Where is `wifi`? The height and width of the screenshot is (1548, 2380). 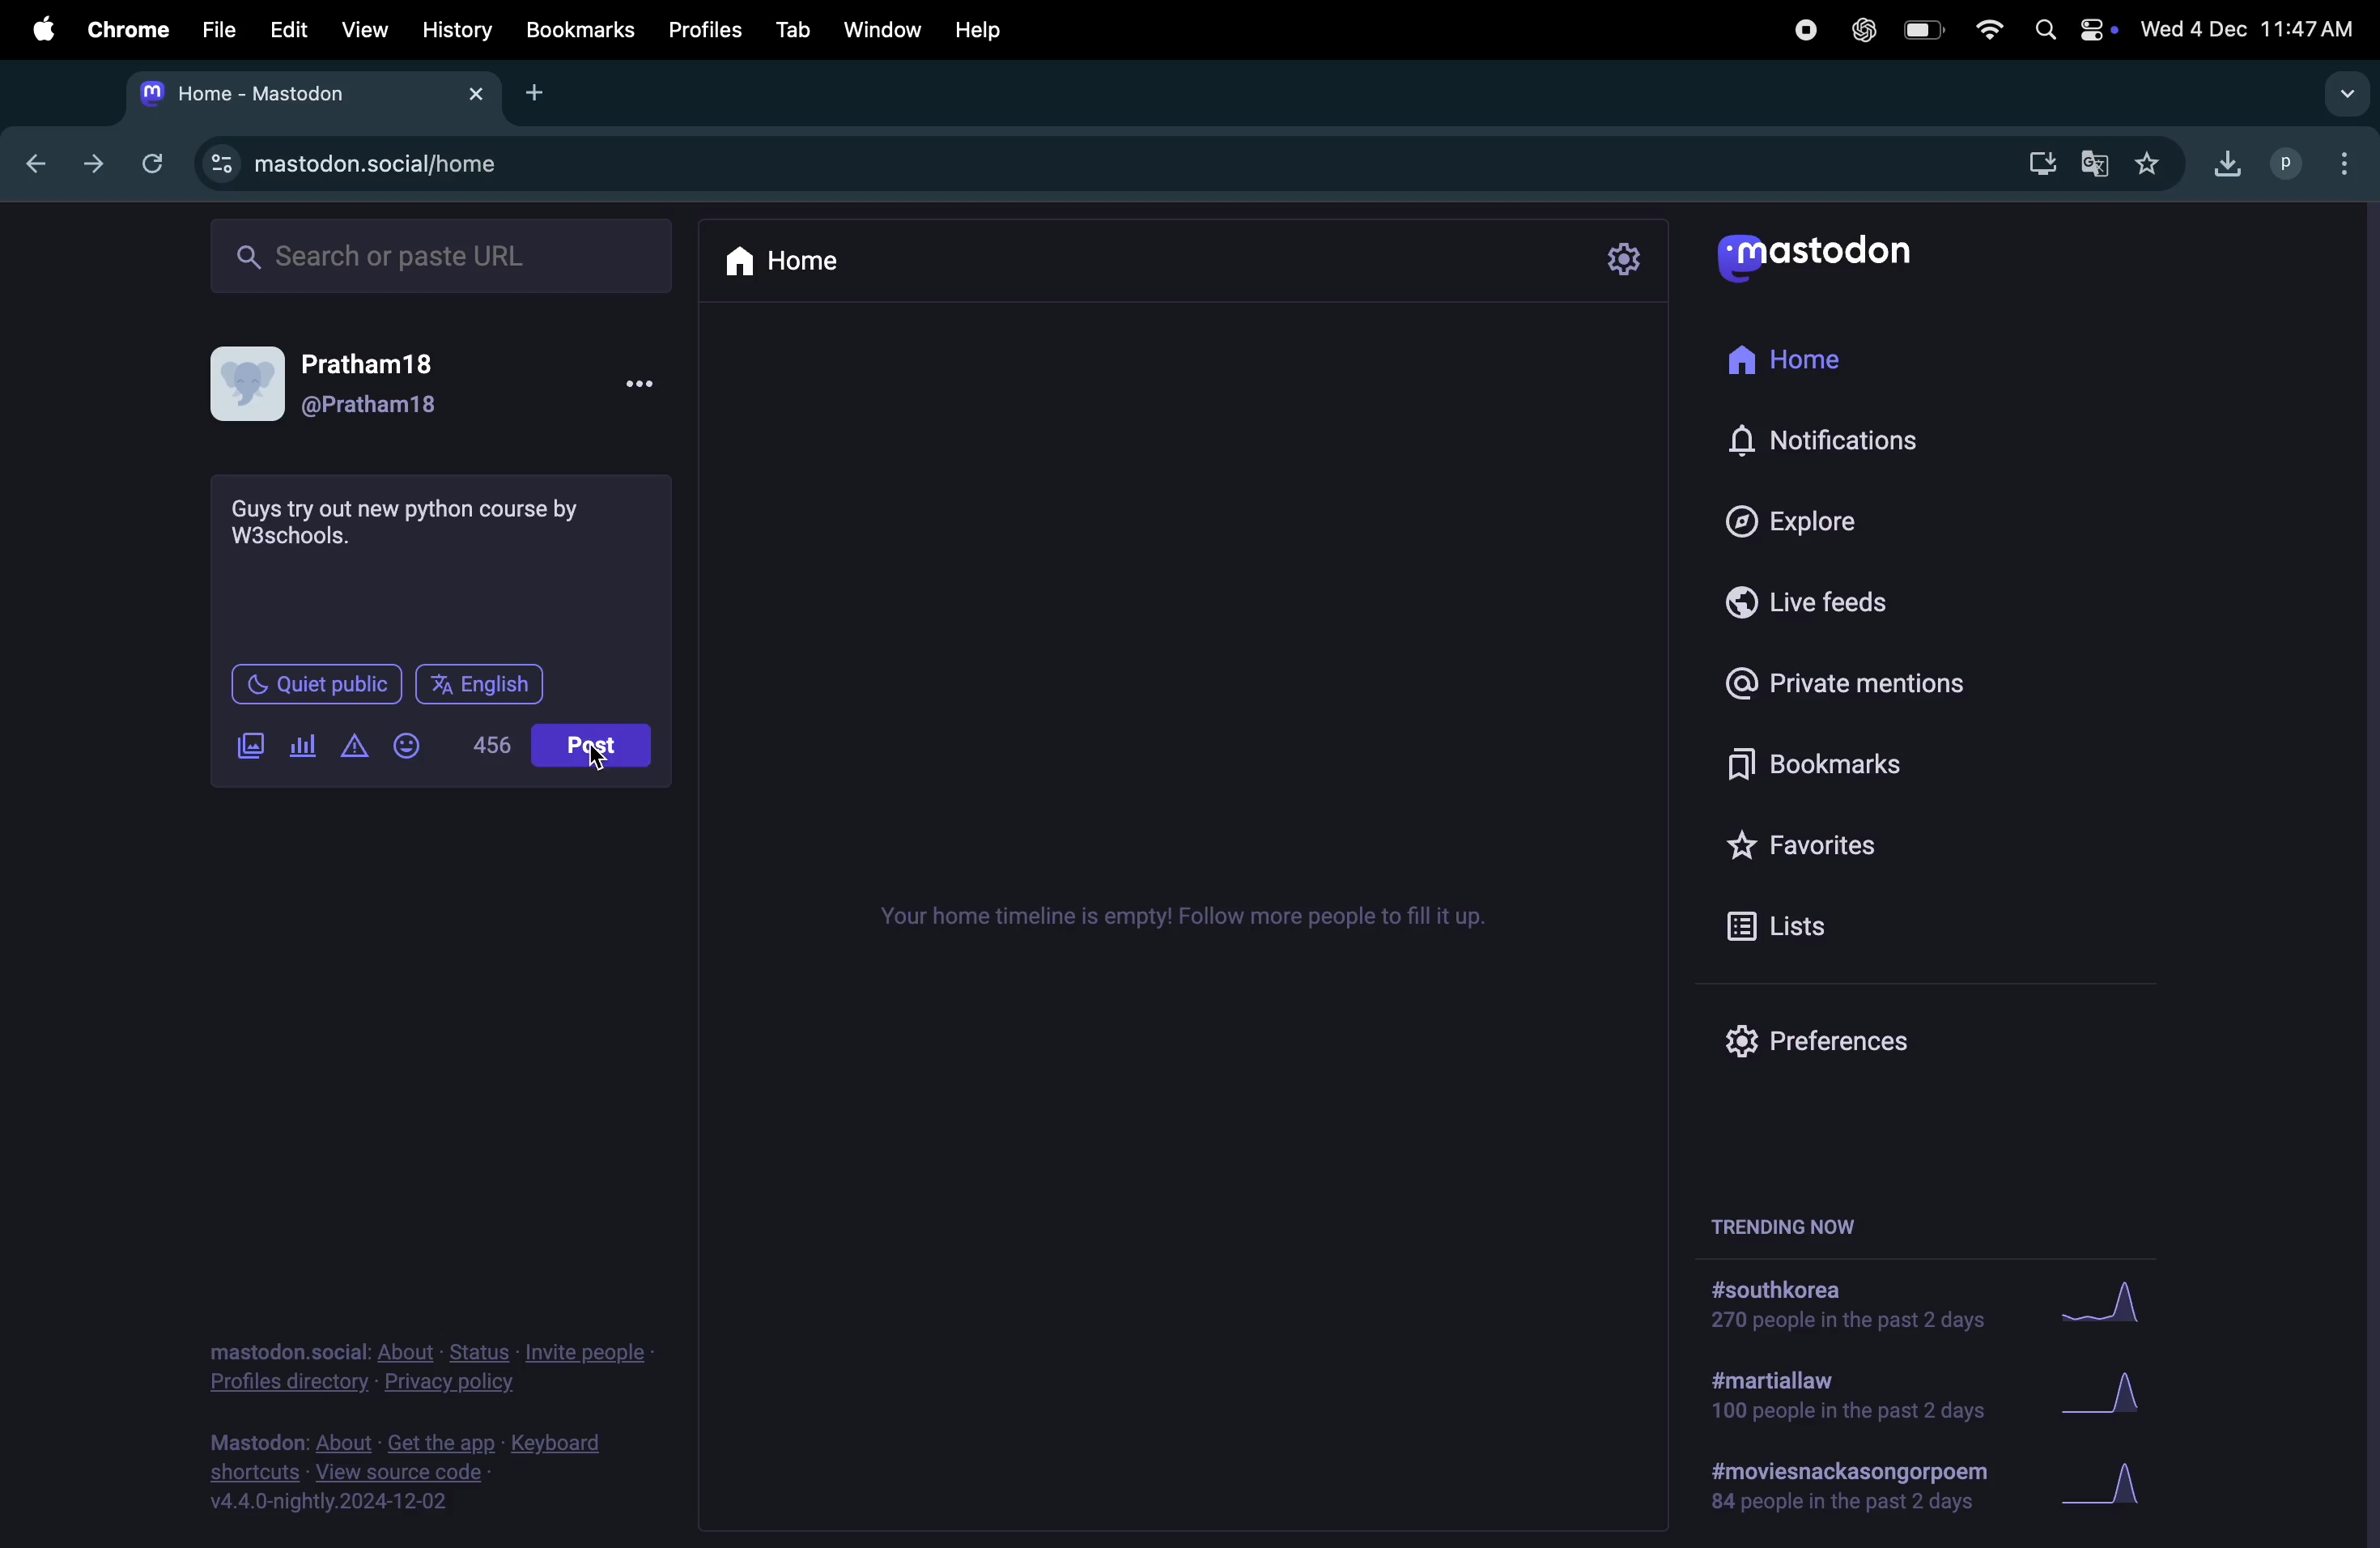 wifi is located at coordinates (1986, 27).